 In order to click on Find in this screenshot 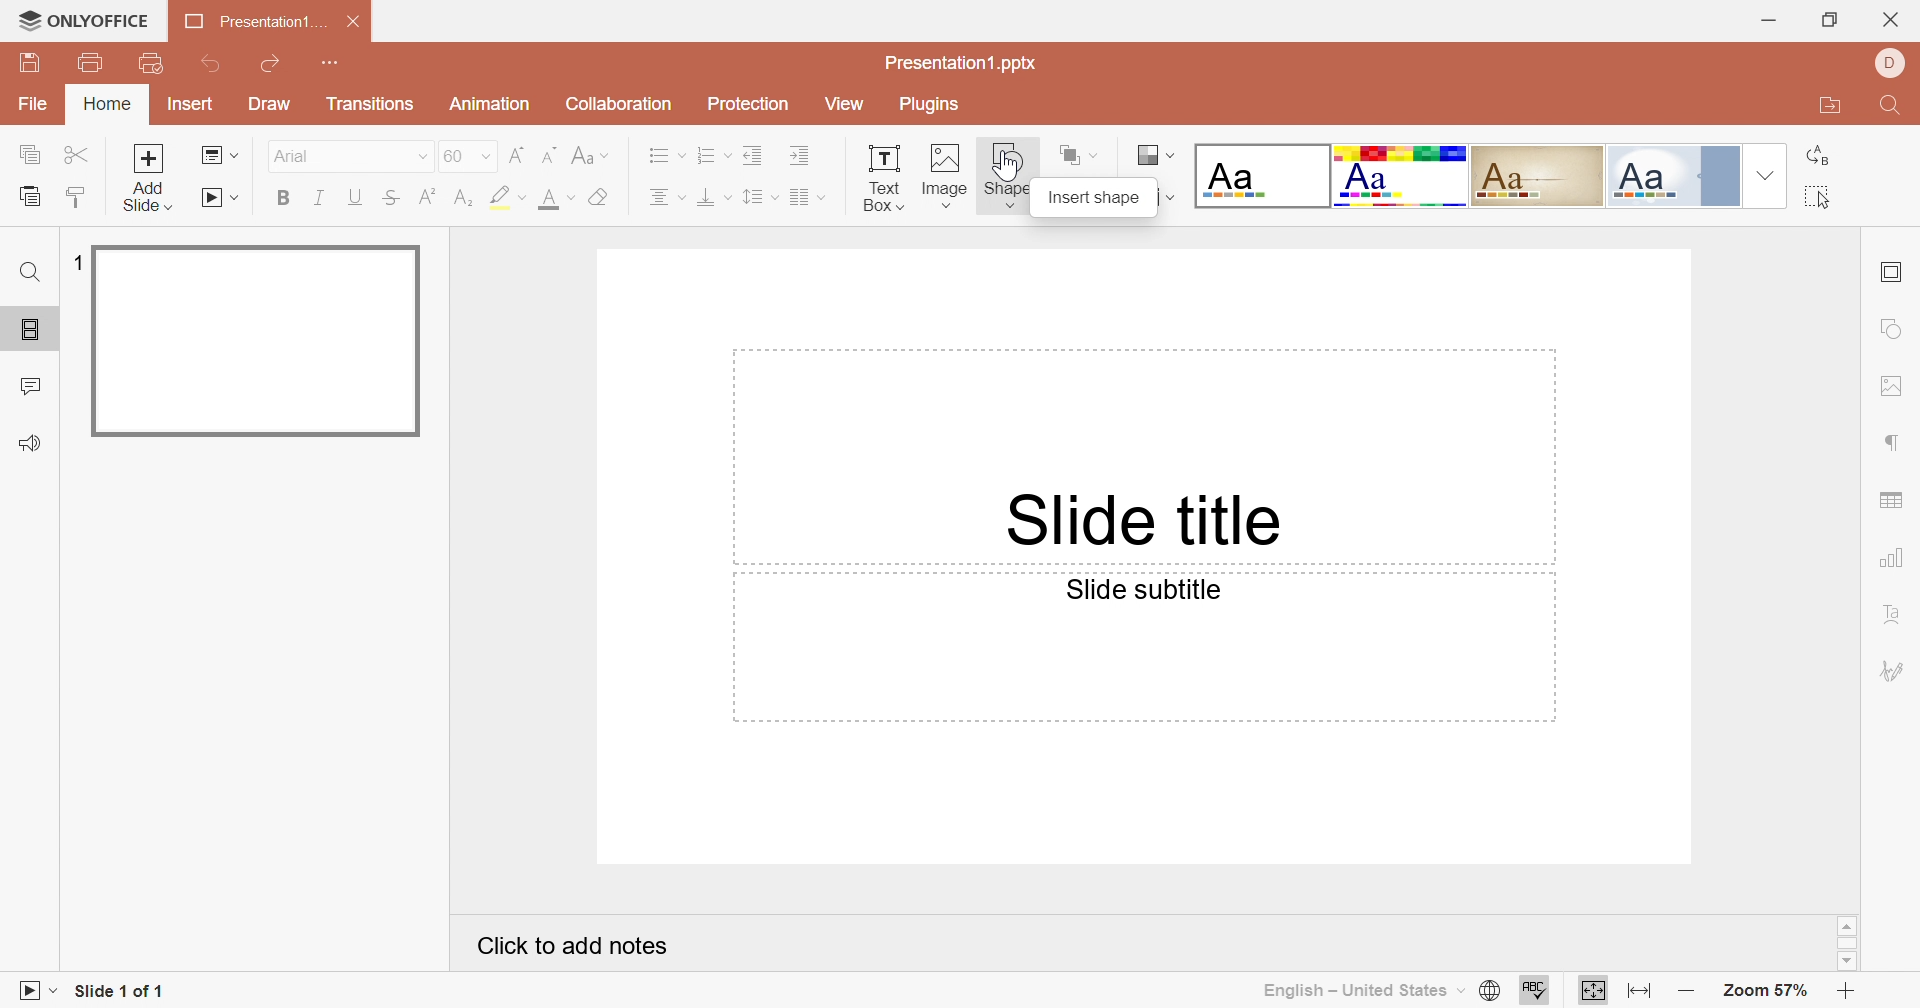, I will do `click(33, 272)`.